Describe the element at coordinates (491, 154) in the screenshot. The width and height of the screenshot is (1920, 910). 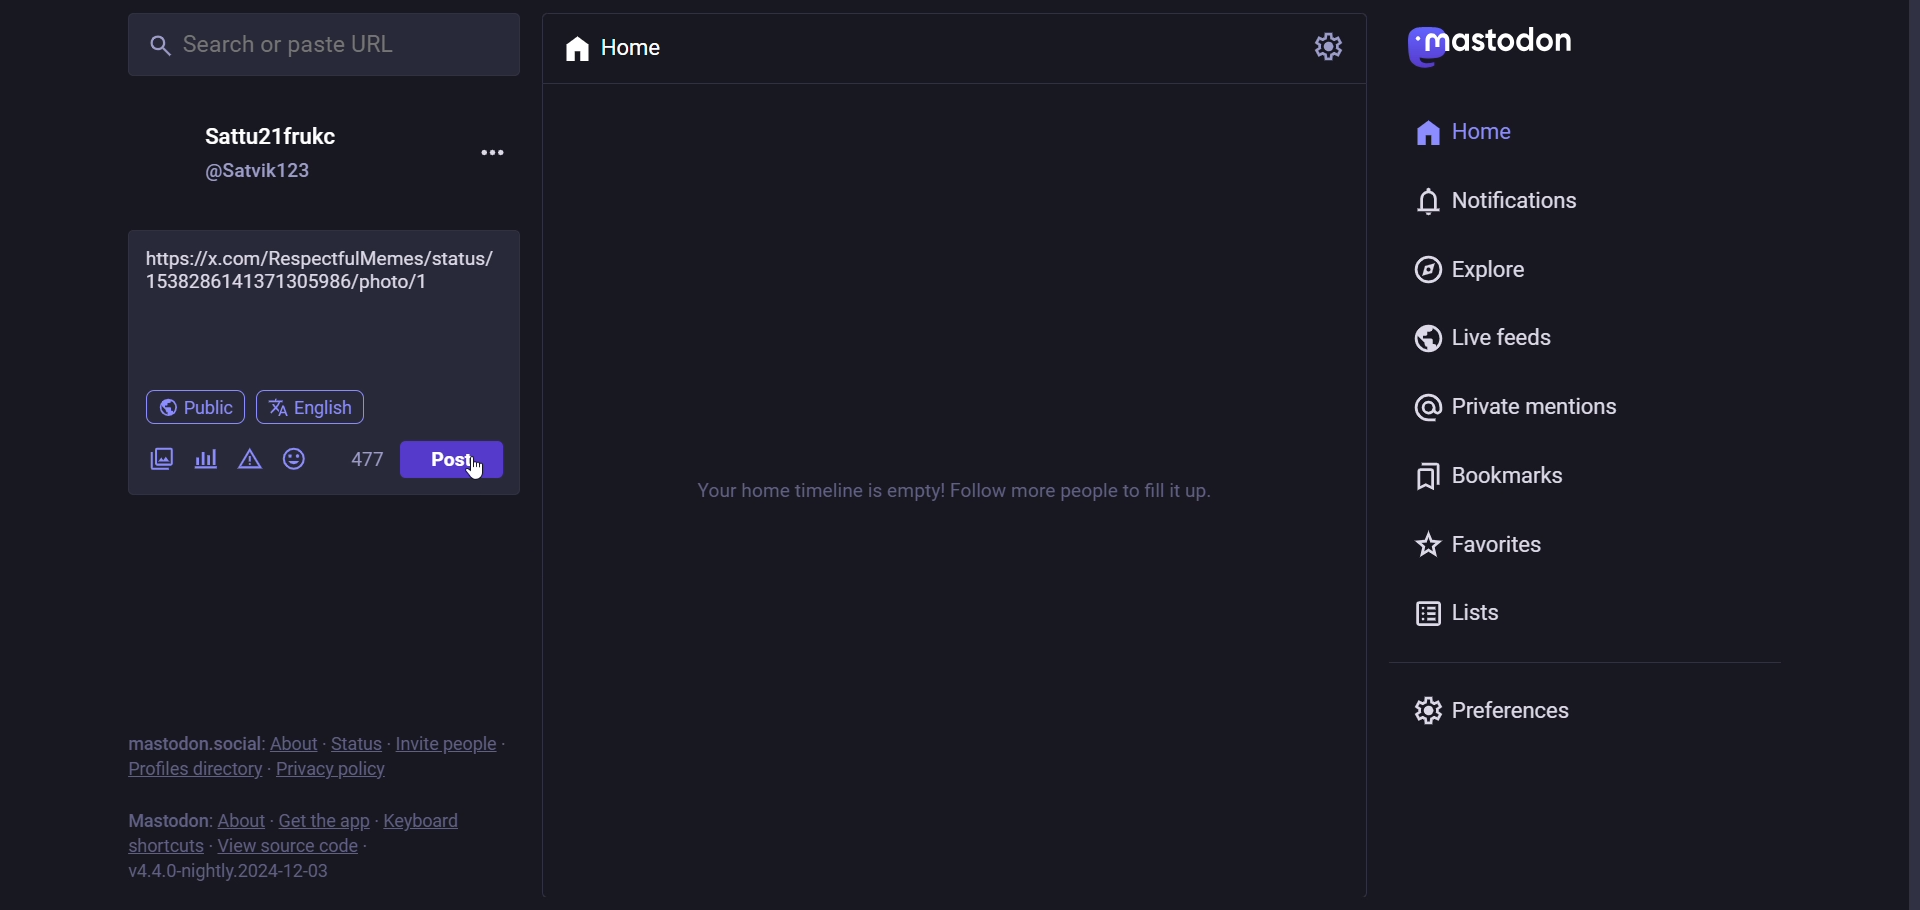
I see `more` at that location.